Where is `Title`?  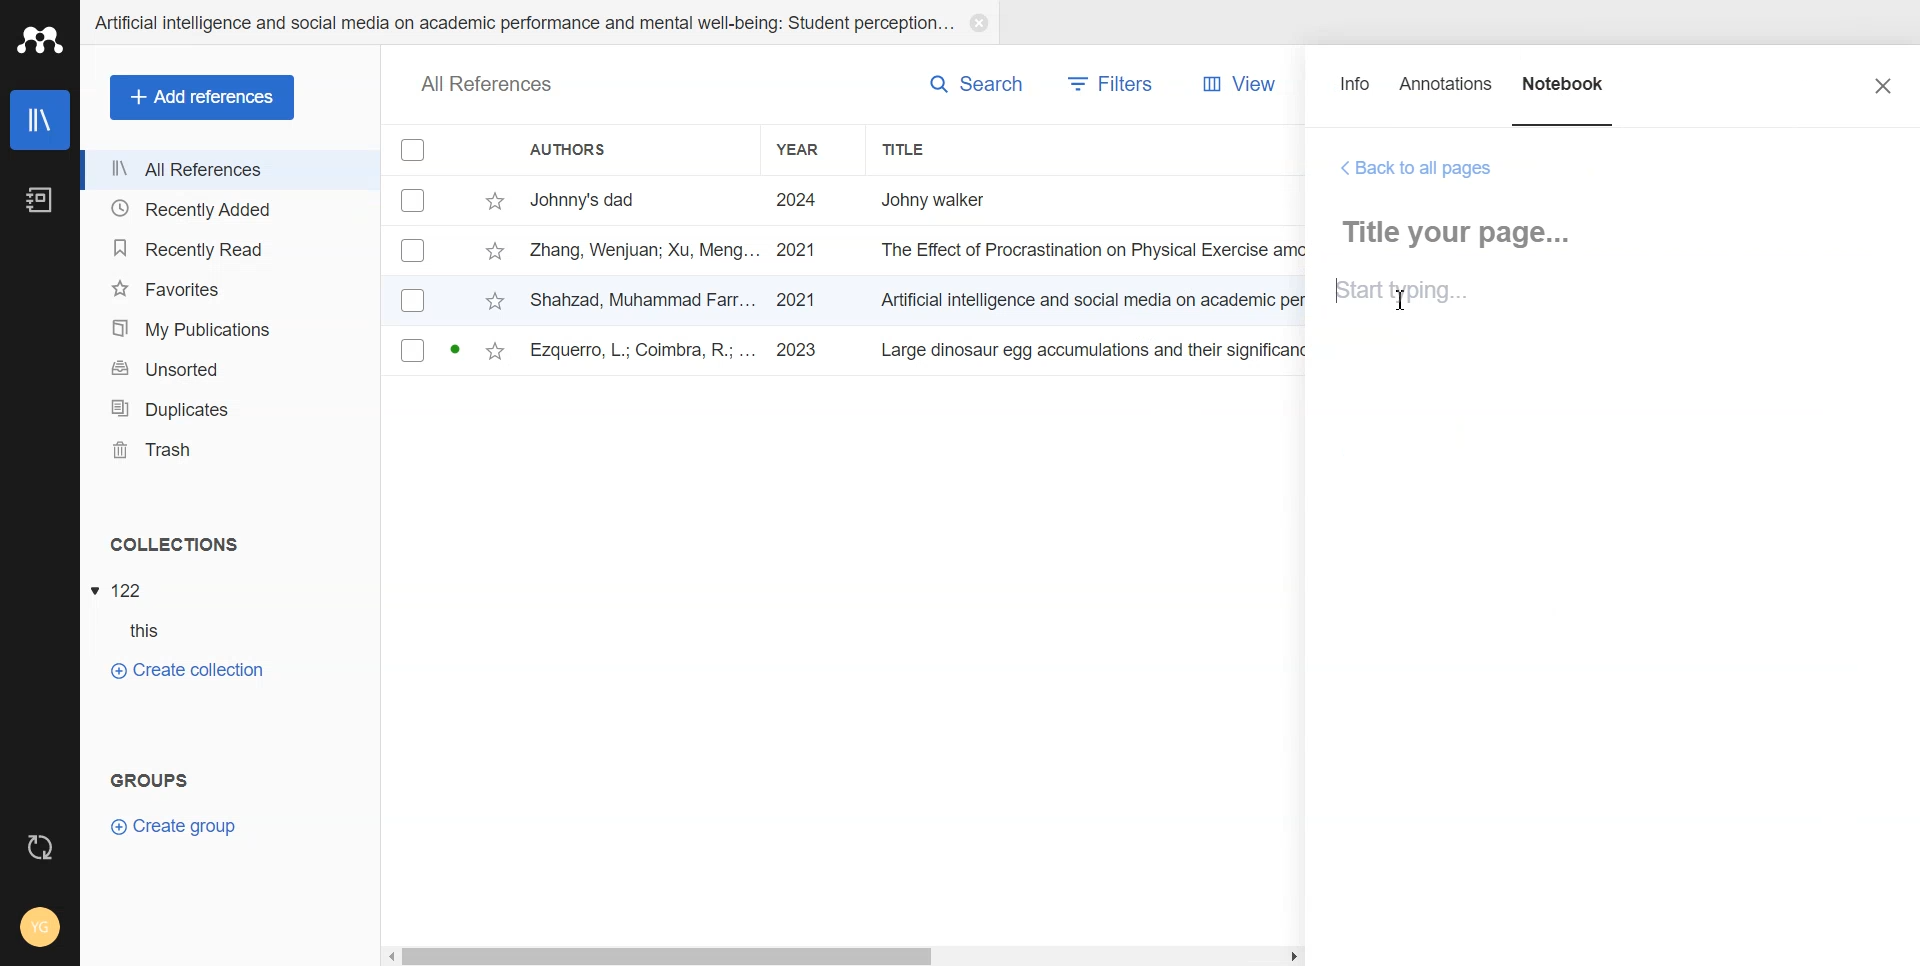 Title is located at coordinates (945, 149).